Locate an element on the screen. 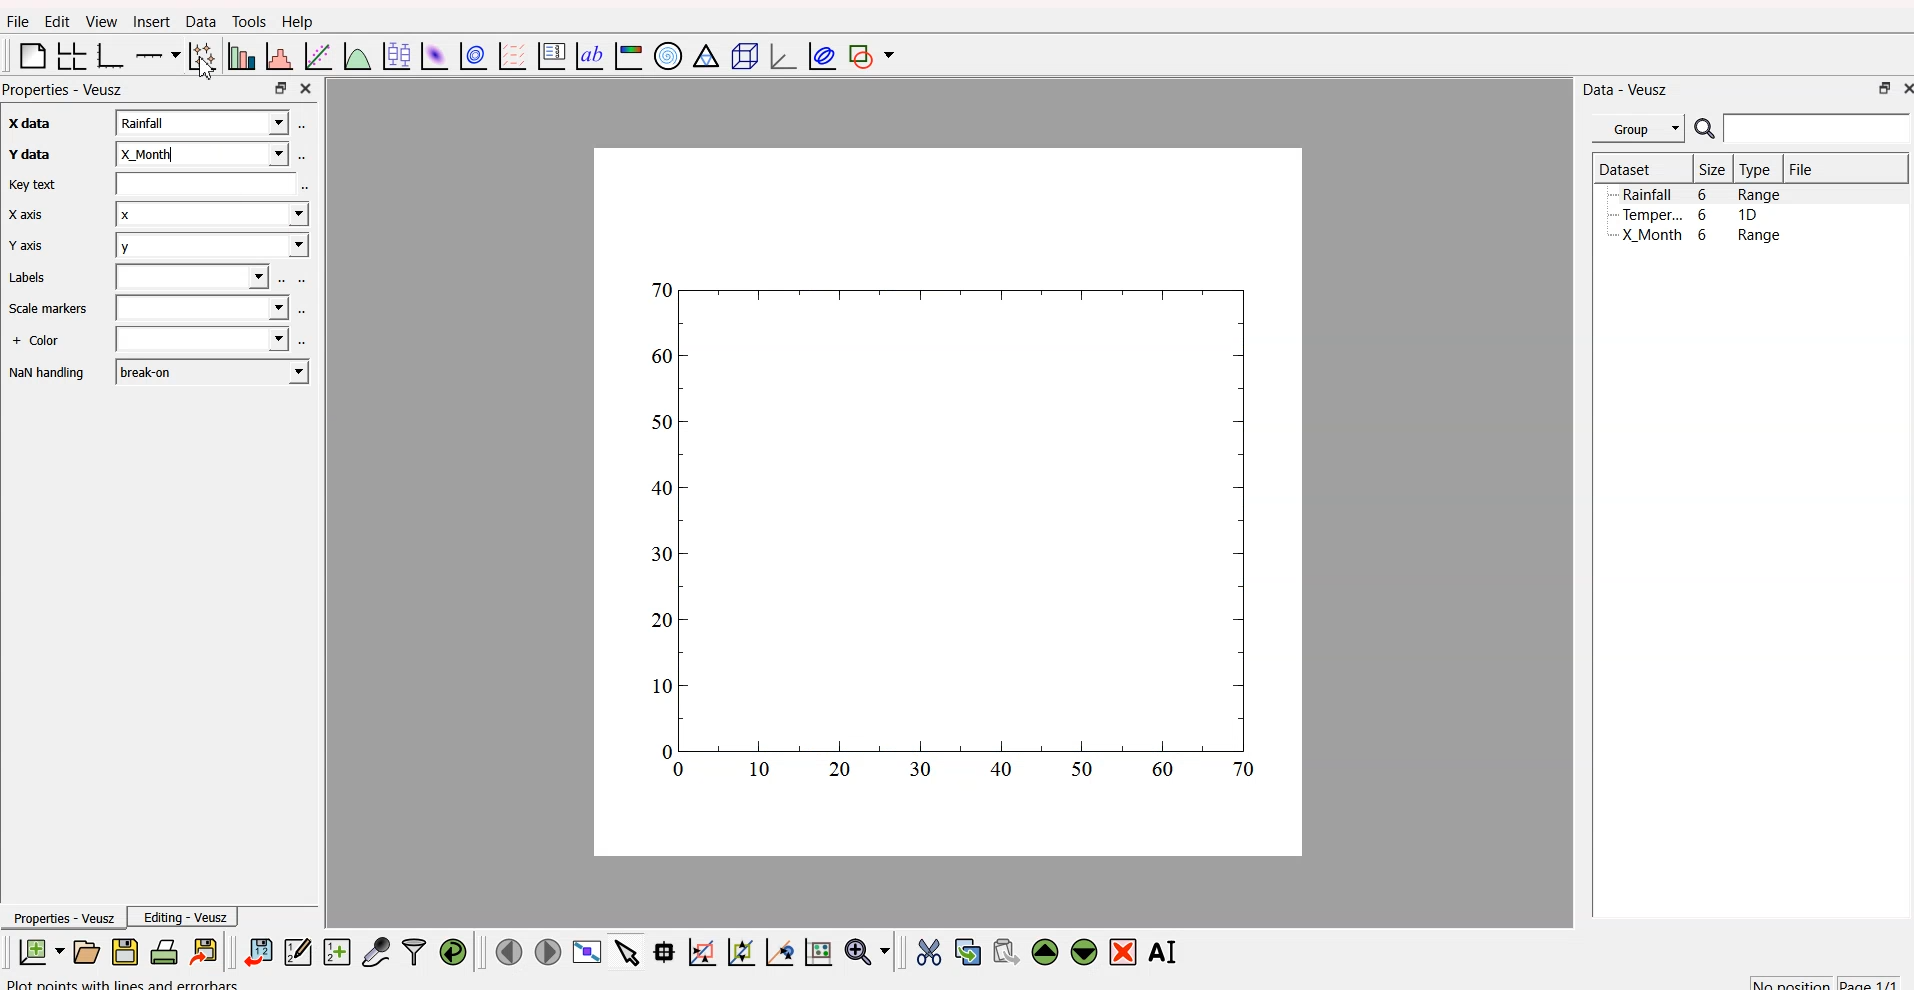 The width and height of the screenshot is (1914, 990). Edit is located at coordinates (54, 21).